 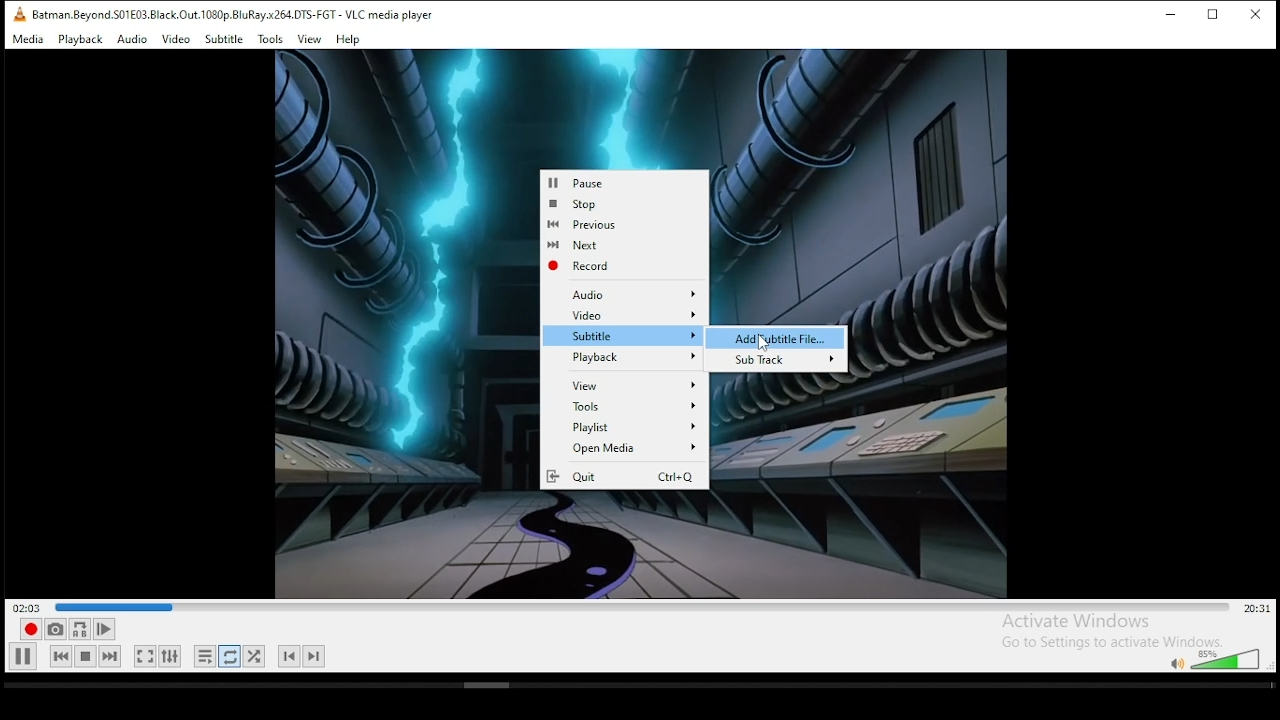 I want to click on record, so click(x=31, y=629).